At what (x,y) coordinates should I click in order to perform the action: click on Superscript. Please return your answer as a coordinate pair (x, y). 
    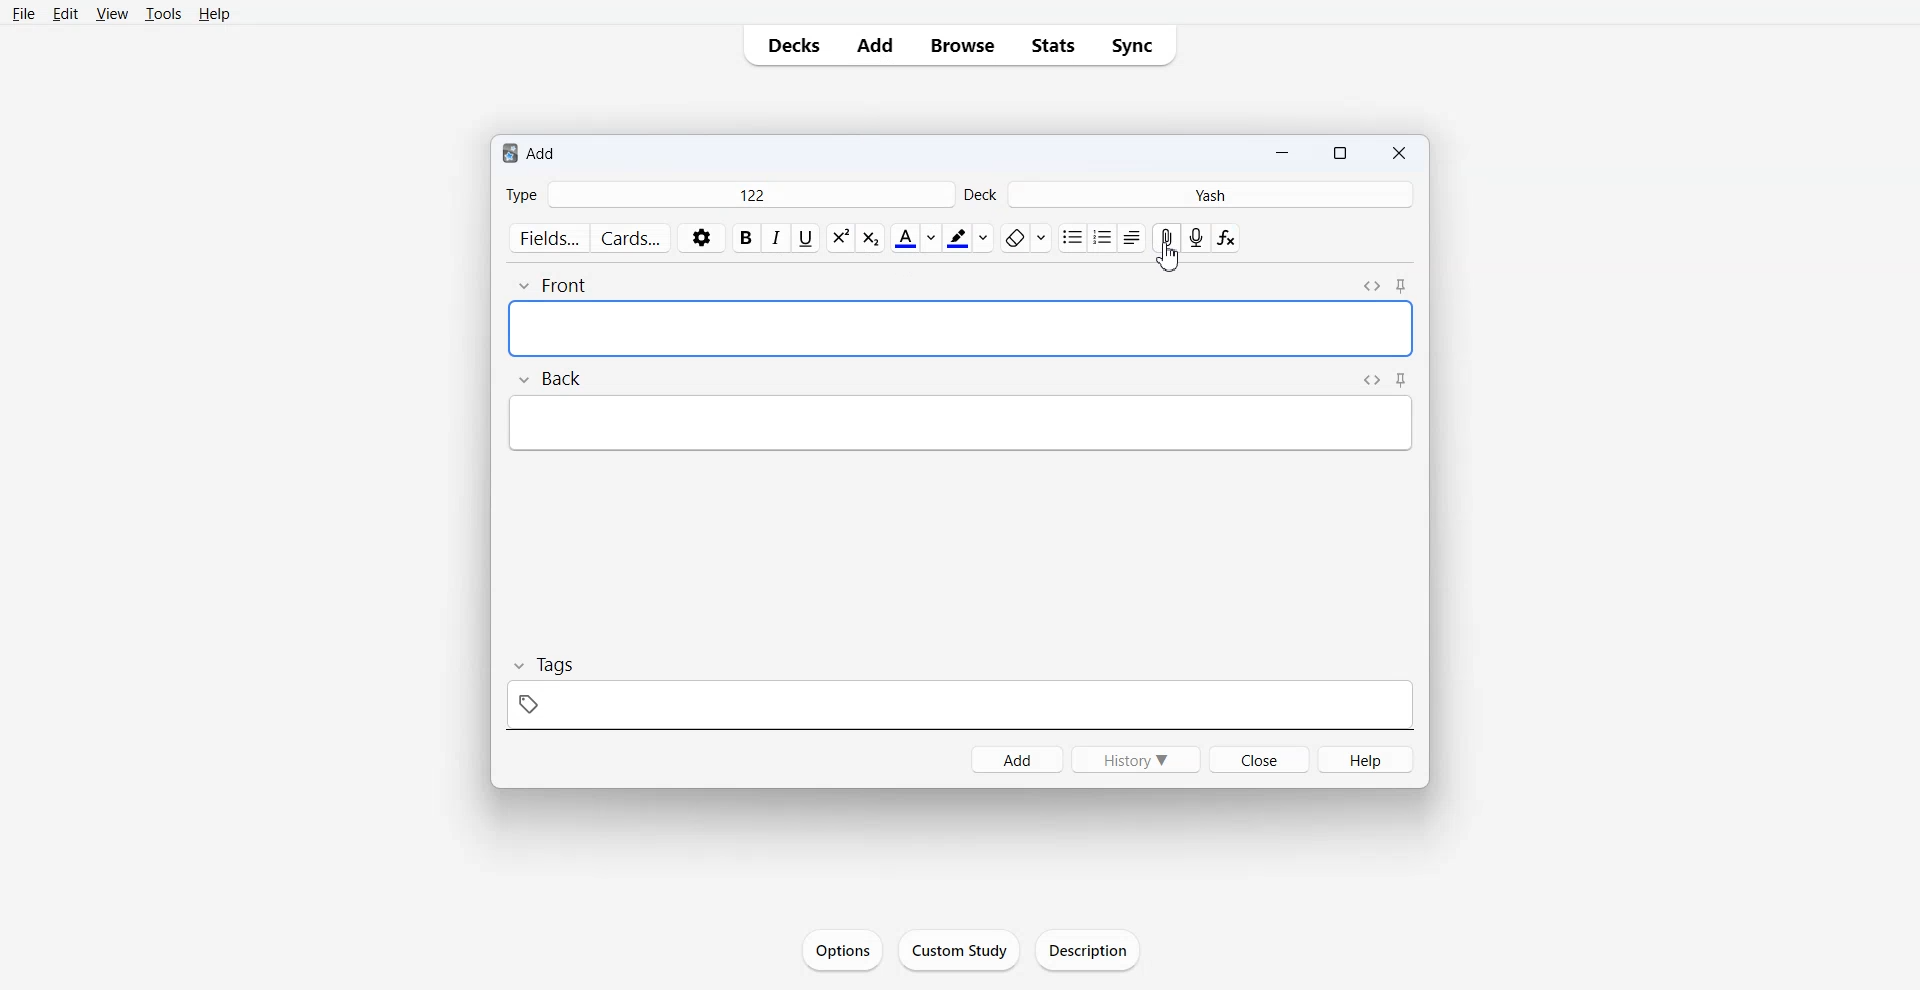
    Looking at the image, I should click on (872, 239).